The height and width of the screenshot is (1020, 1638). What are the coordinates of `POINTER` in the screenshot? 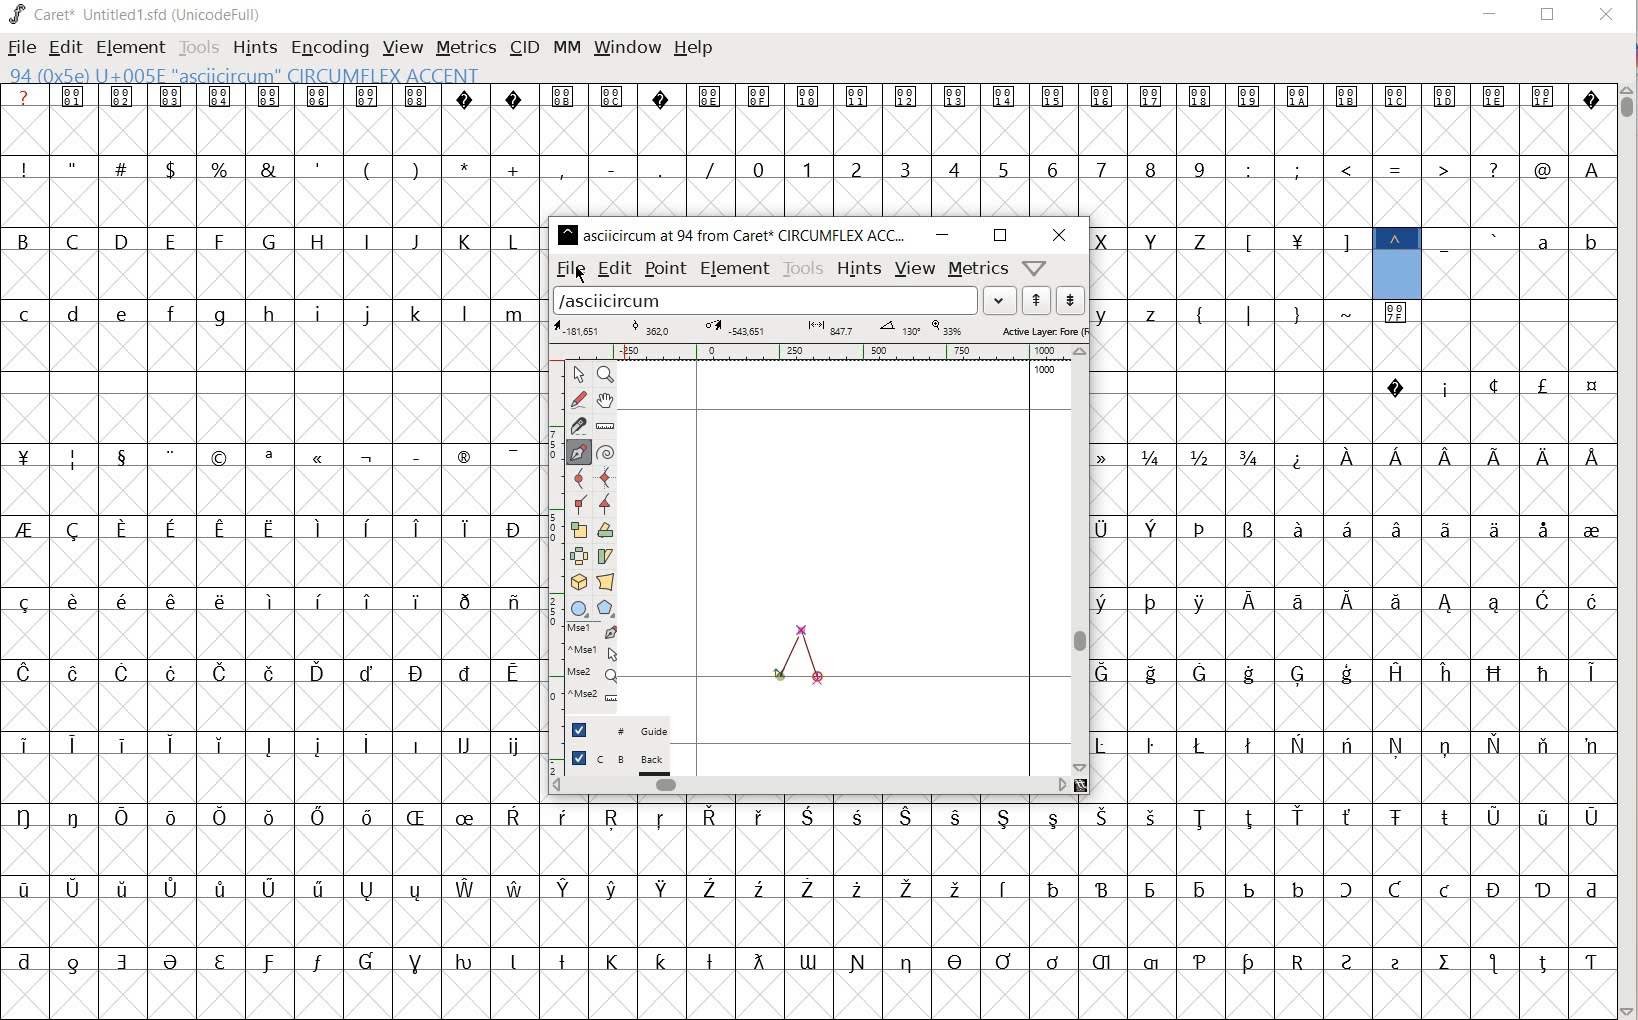 It's located at (581, 376).